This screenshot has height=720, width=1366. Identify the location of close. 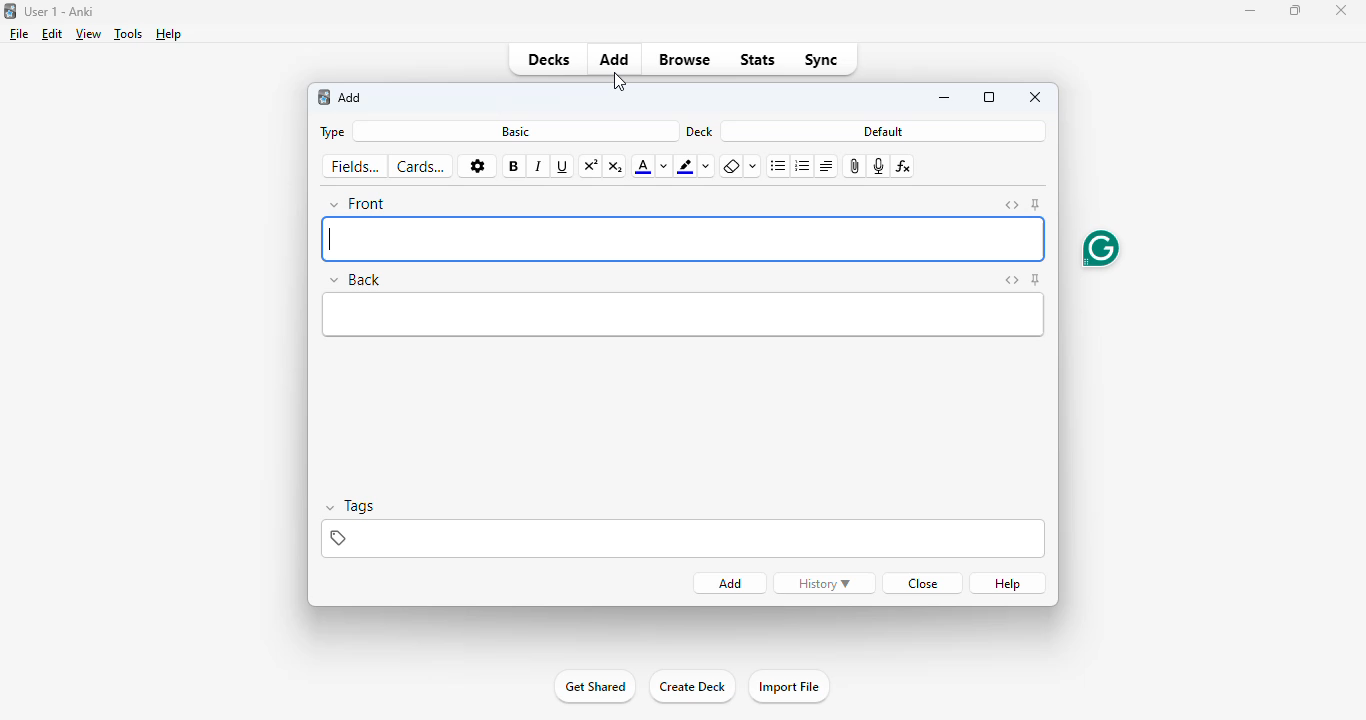
(1341, 10).